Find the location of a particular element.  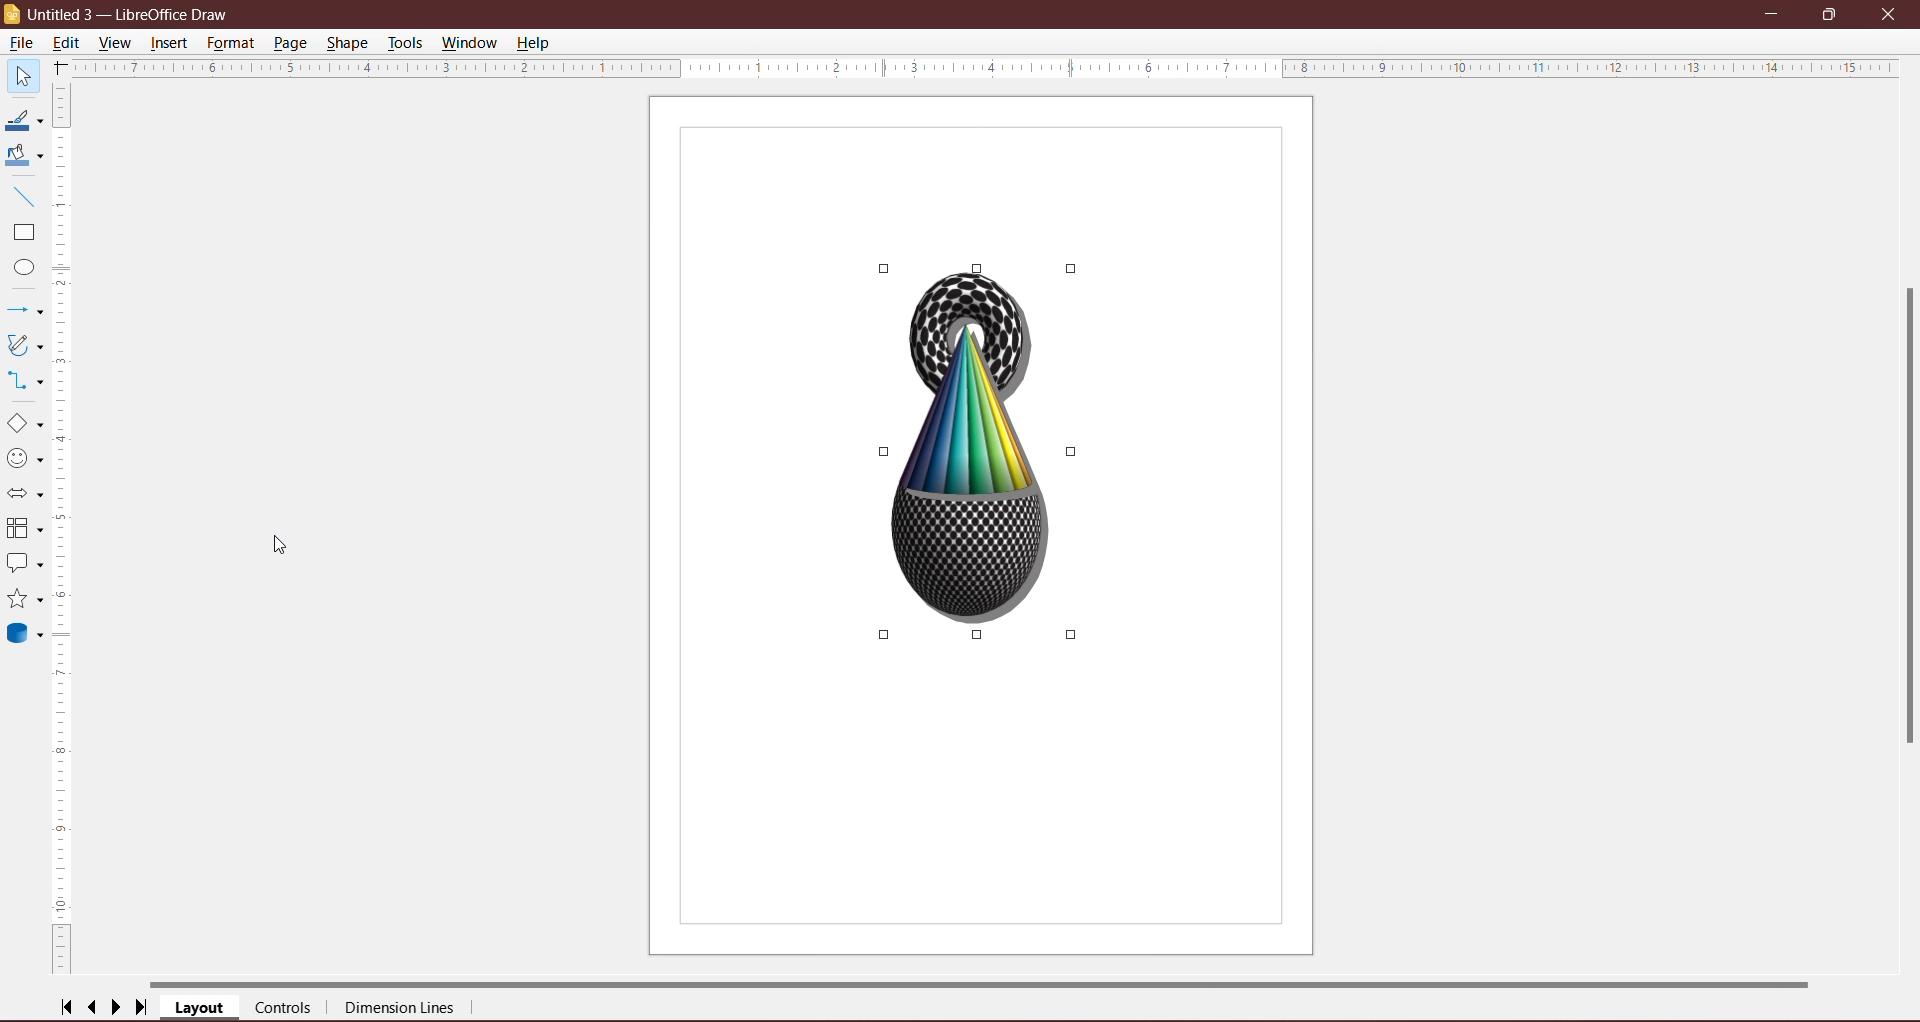

Line Color is located at coordinates (24, 120).